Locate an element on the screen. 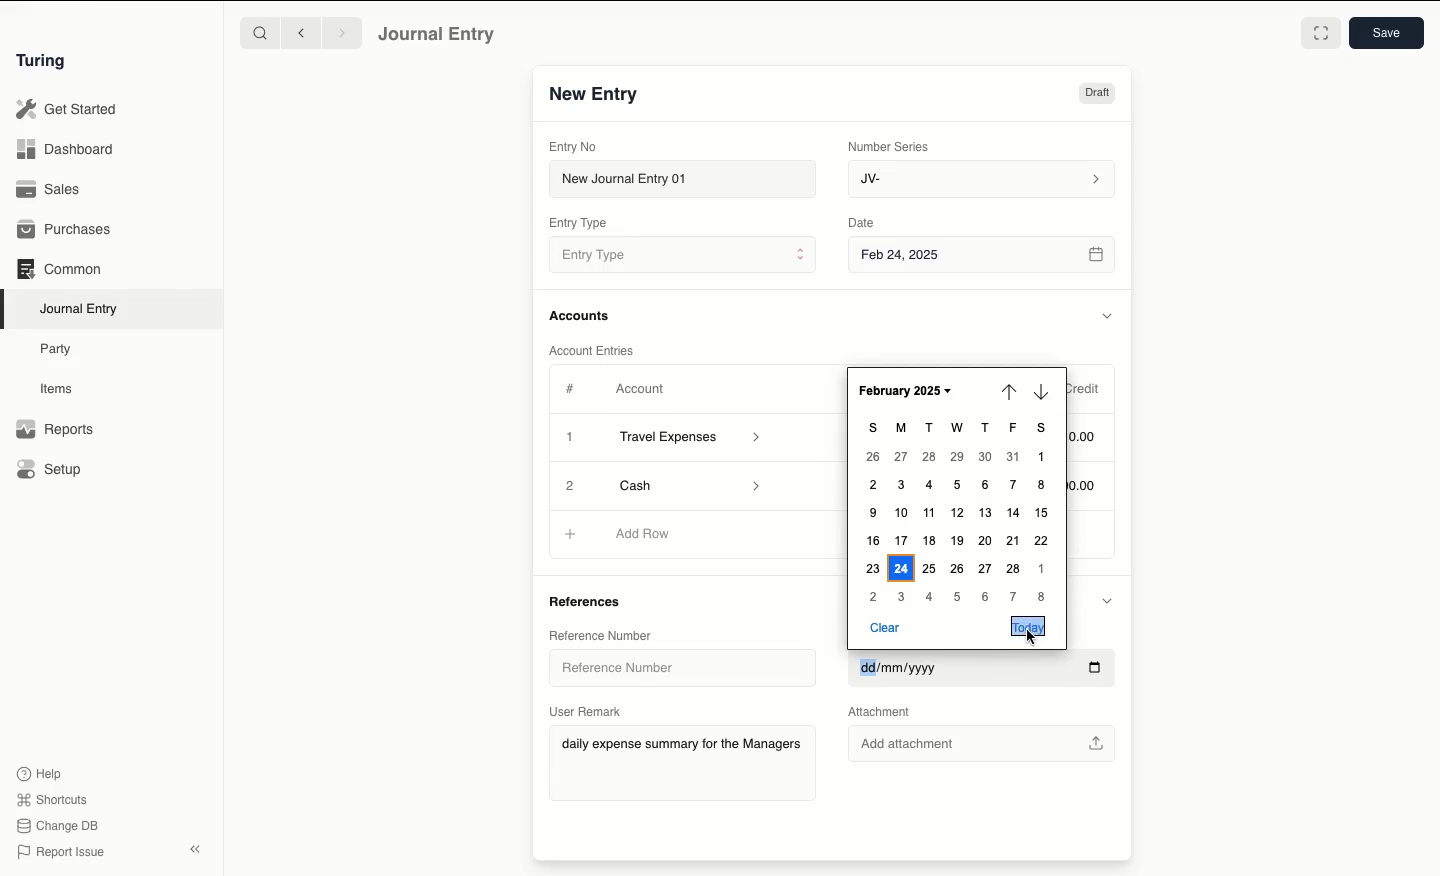  Number Series is located at coordinates (892, 147).